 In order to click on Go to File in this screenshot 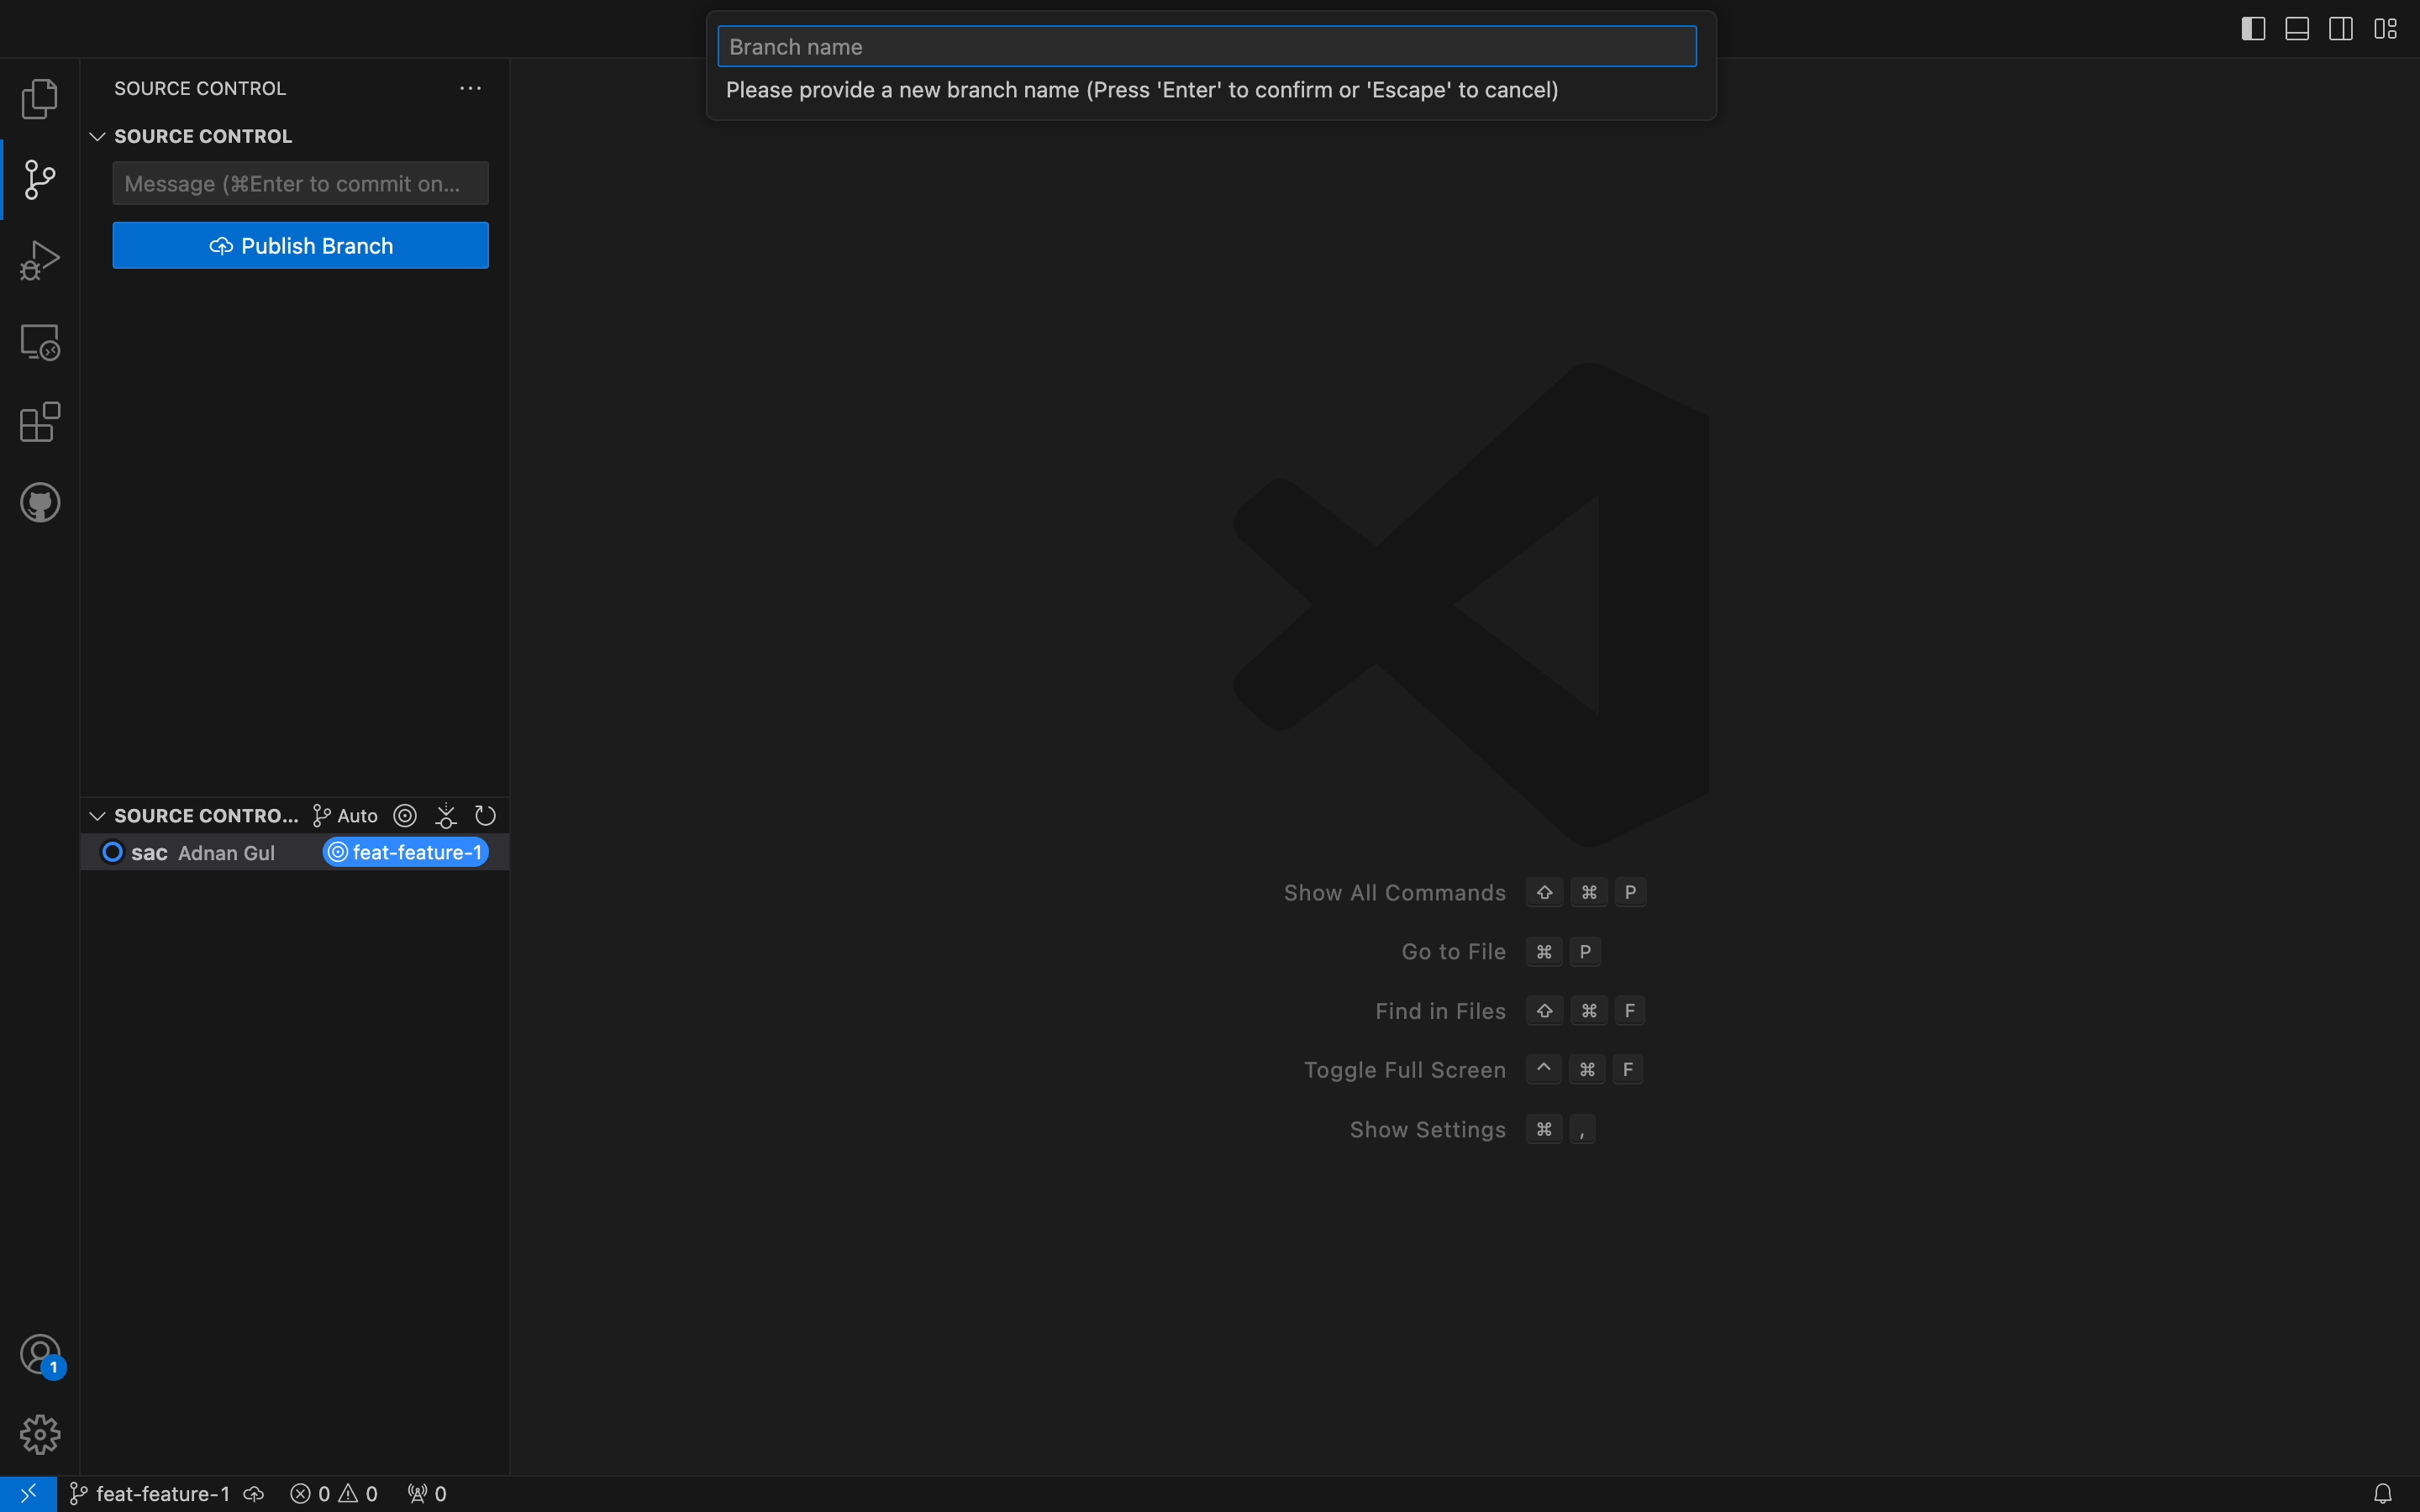, I will do `click(1432, 953)`.